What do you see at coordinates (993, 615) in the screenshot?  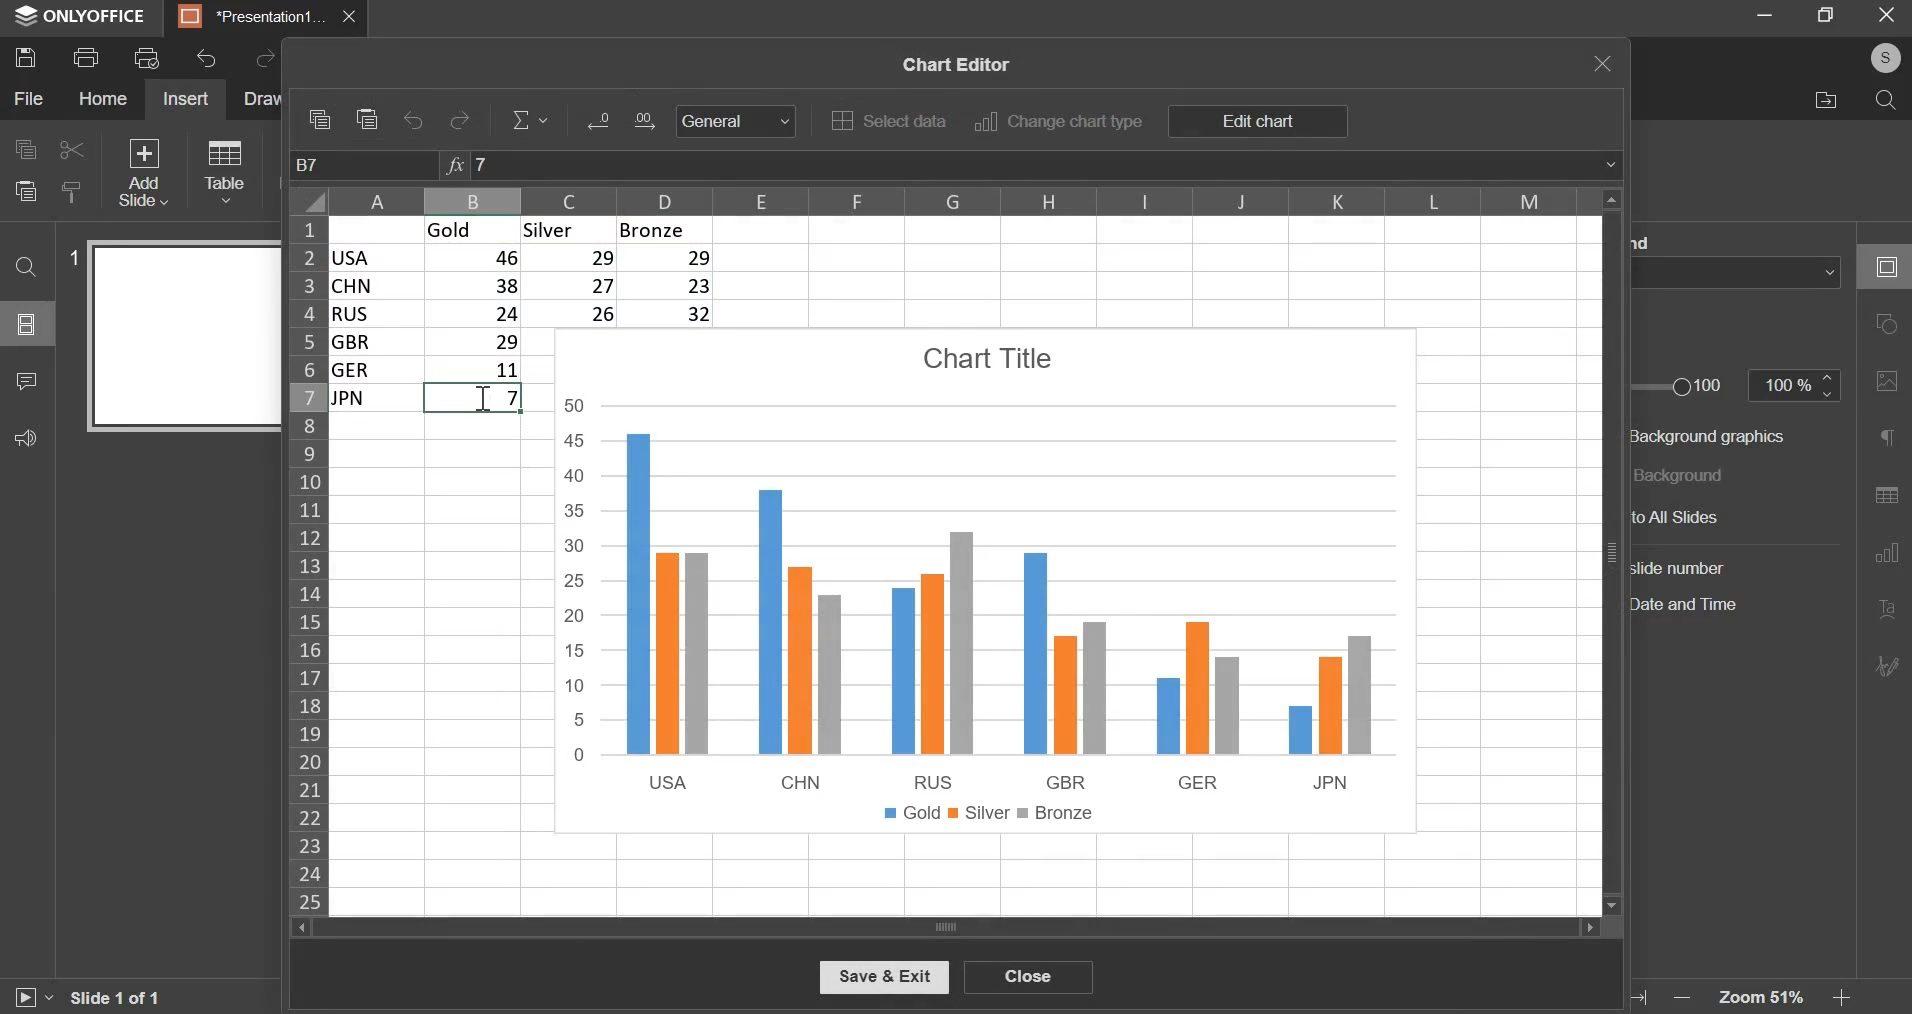 I see `chart` at bounding box center [993, 615].